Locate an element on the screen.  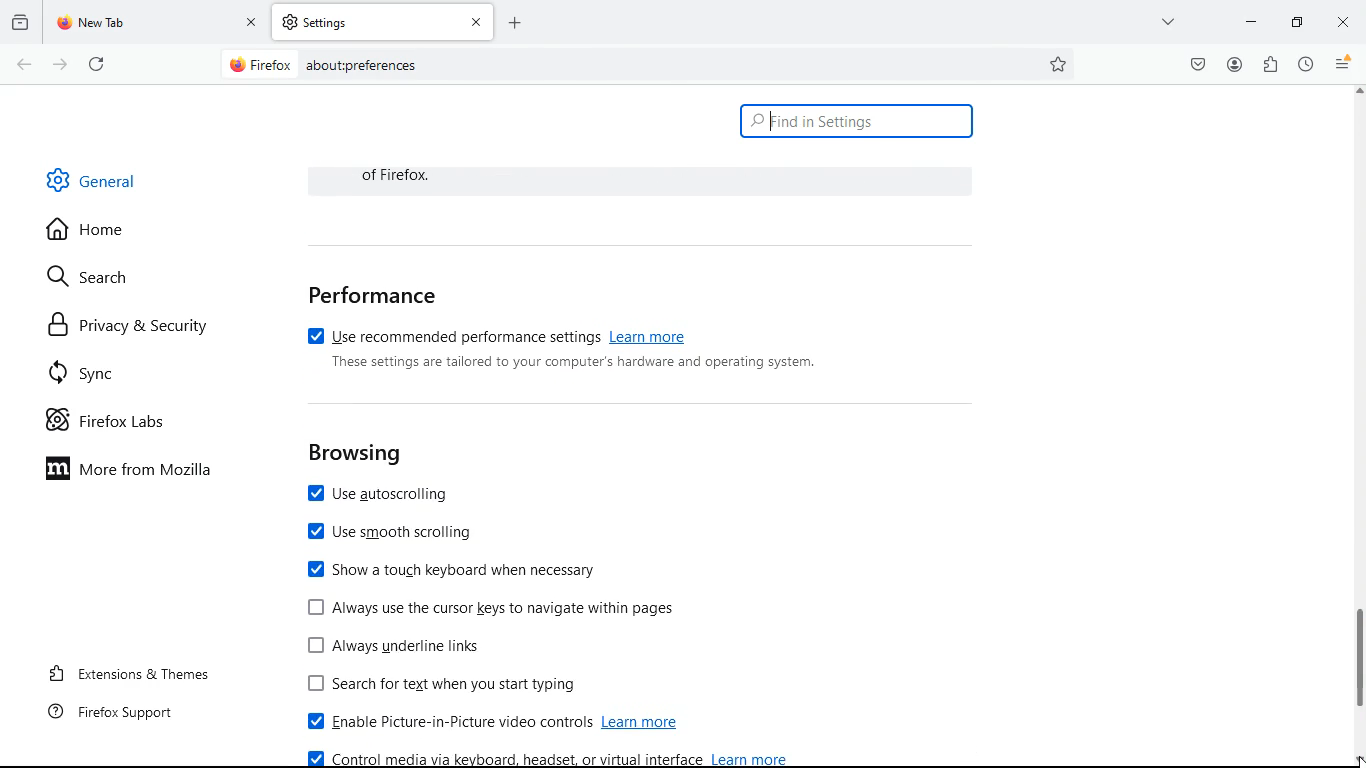
scroll bar is located at coordinates (1357, 415).